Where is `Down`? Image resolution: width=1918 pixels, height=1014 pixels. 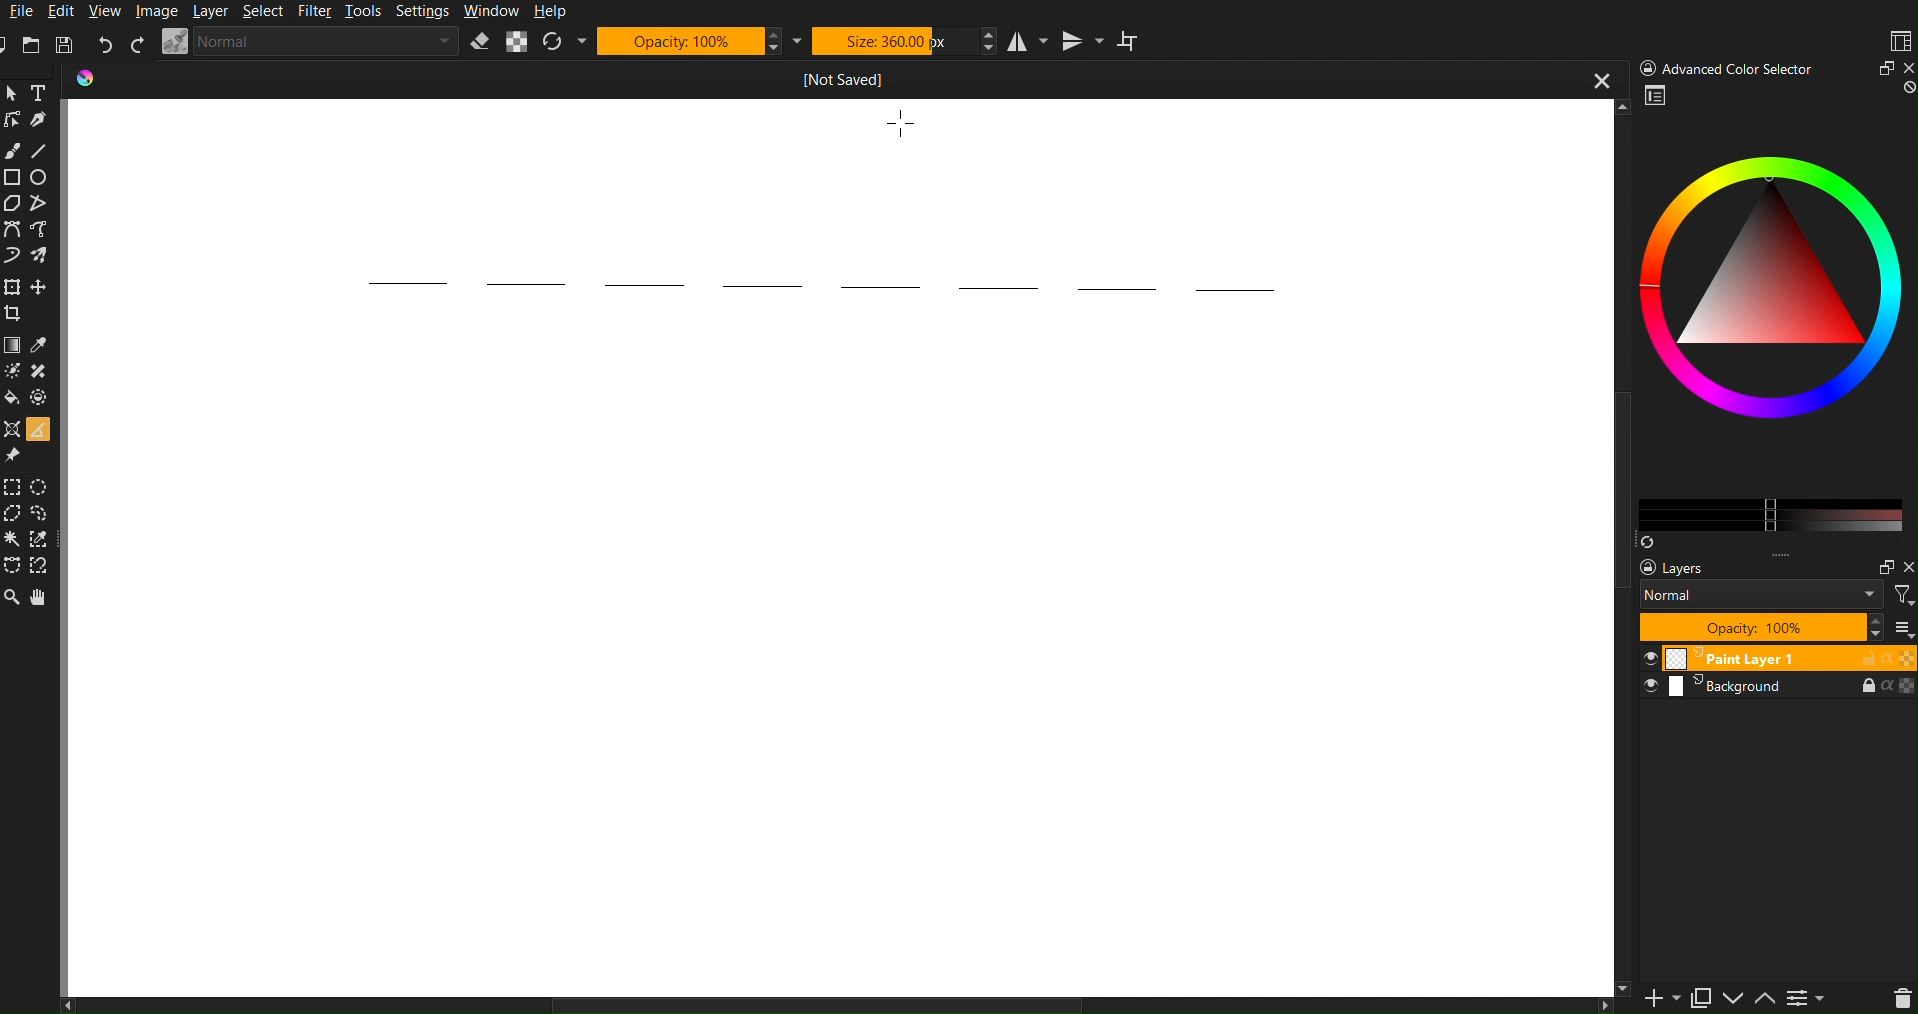
Down is located at coordinates (1739, 1000).